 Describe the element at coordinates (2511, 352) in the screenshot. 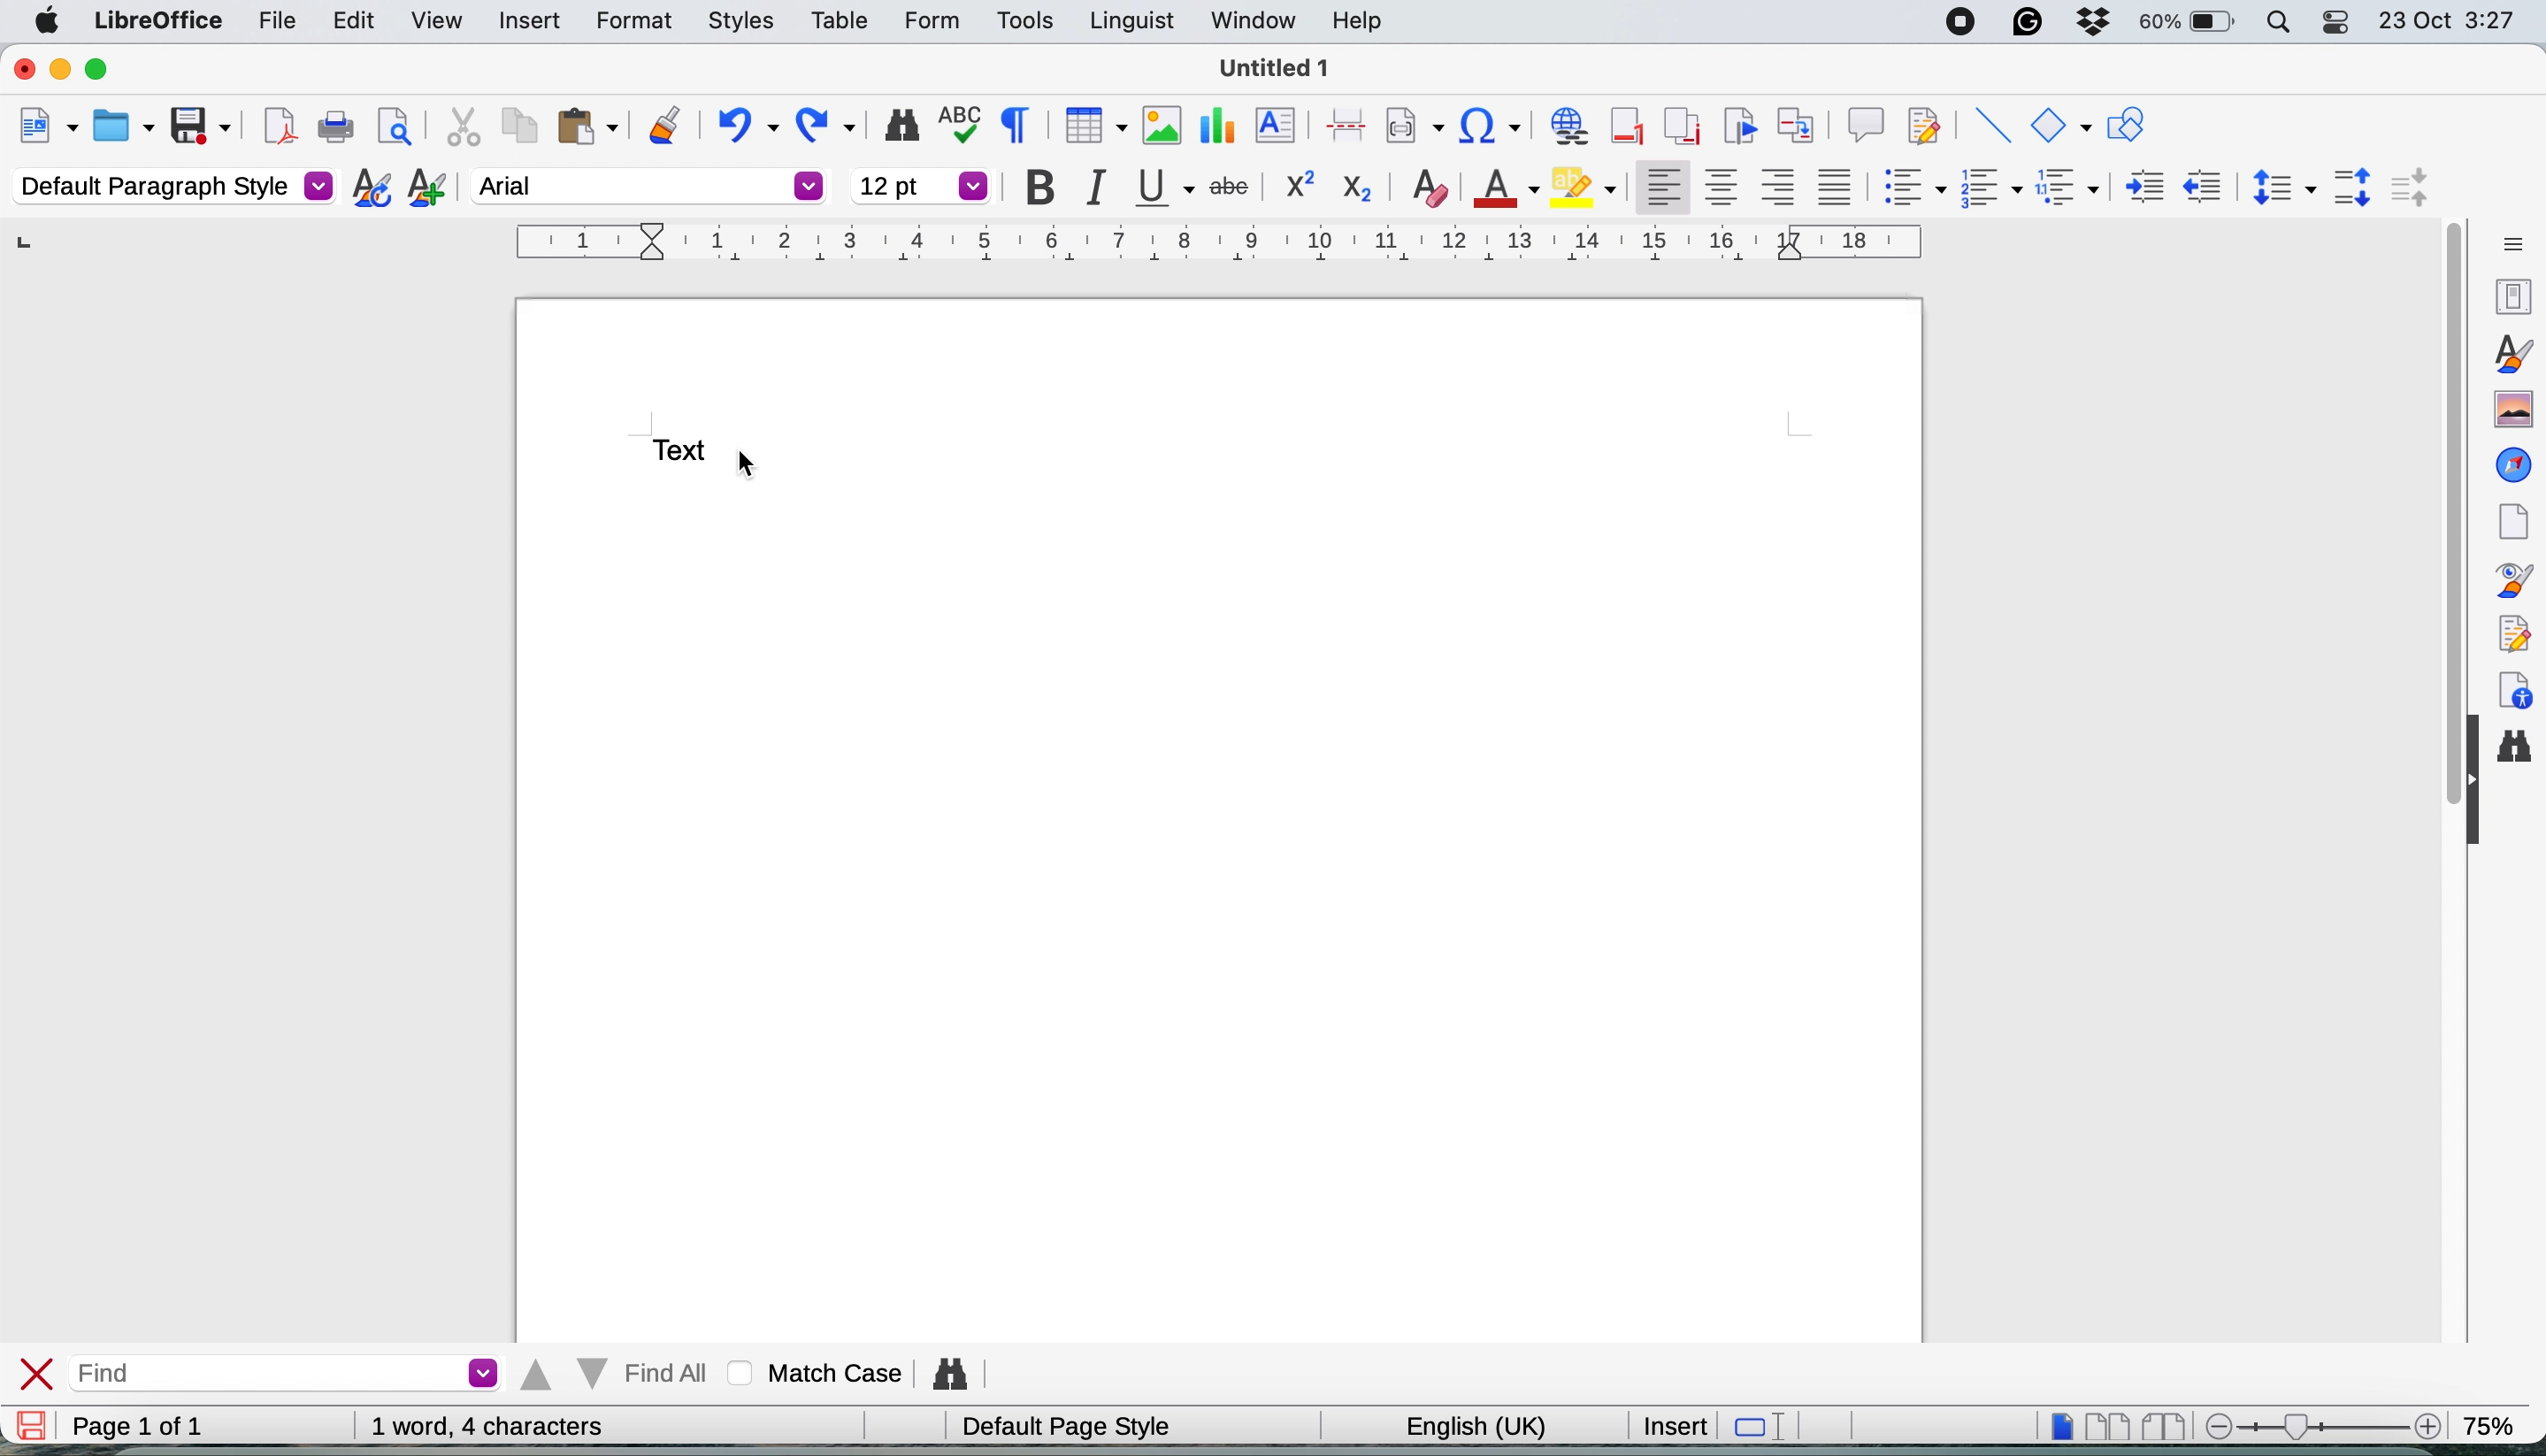

I see `styles` at that location.